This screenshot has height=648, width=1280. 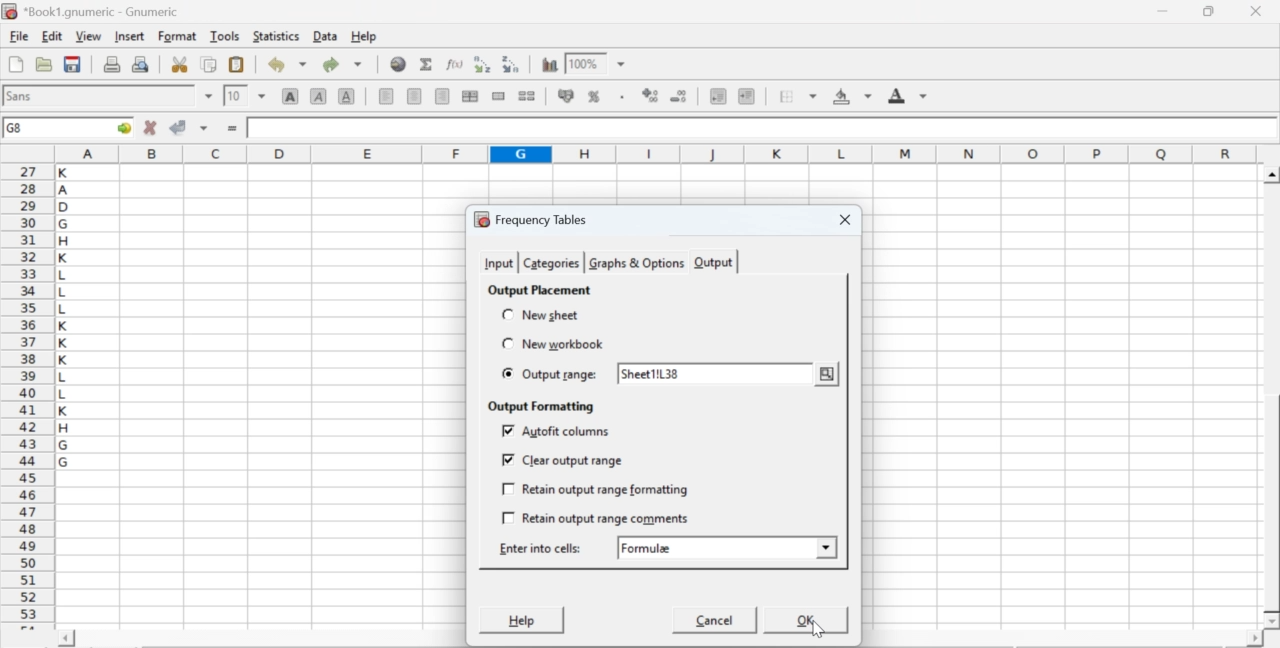 What do you see at coordinates (854, 96) in the screenshot?
I see `background` at bounding box center [854, 96].